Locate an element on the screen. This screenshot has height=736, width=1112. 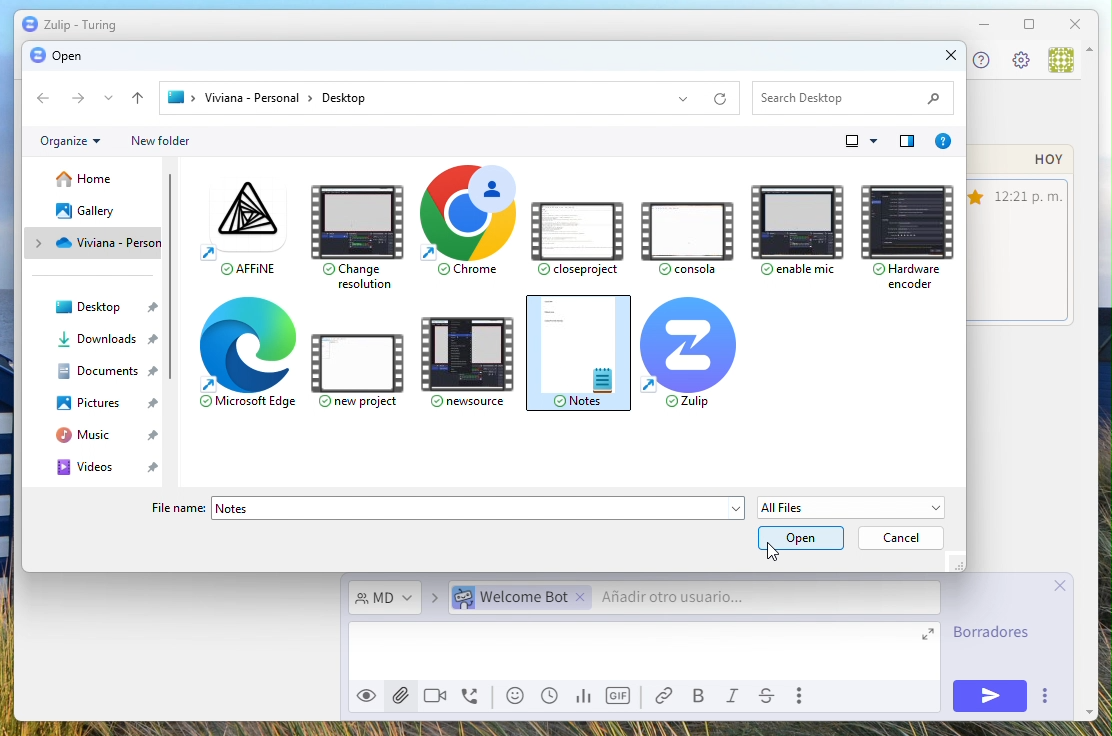
Search desktop is located at coordinates (852, 96).